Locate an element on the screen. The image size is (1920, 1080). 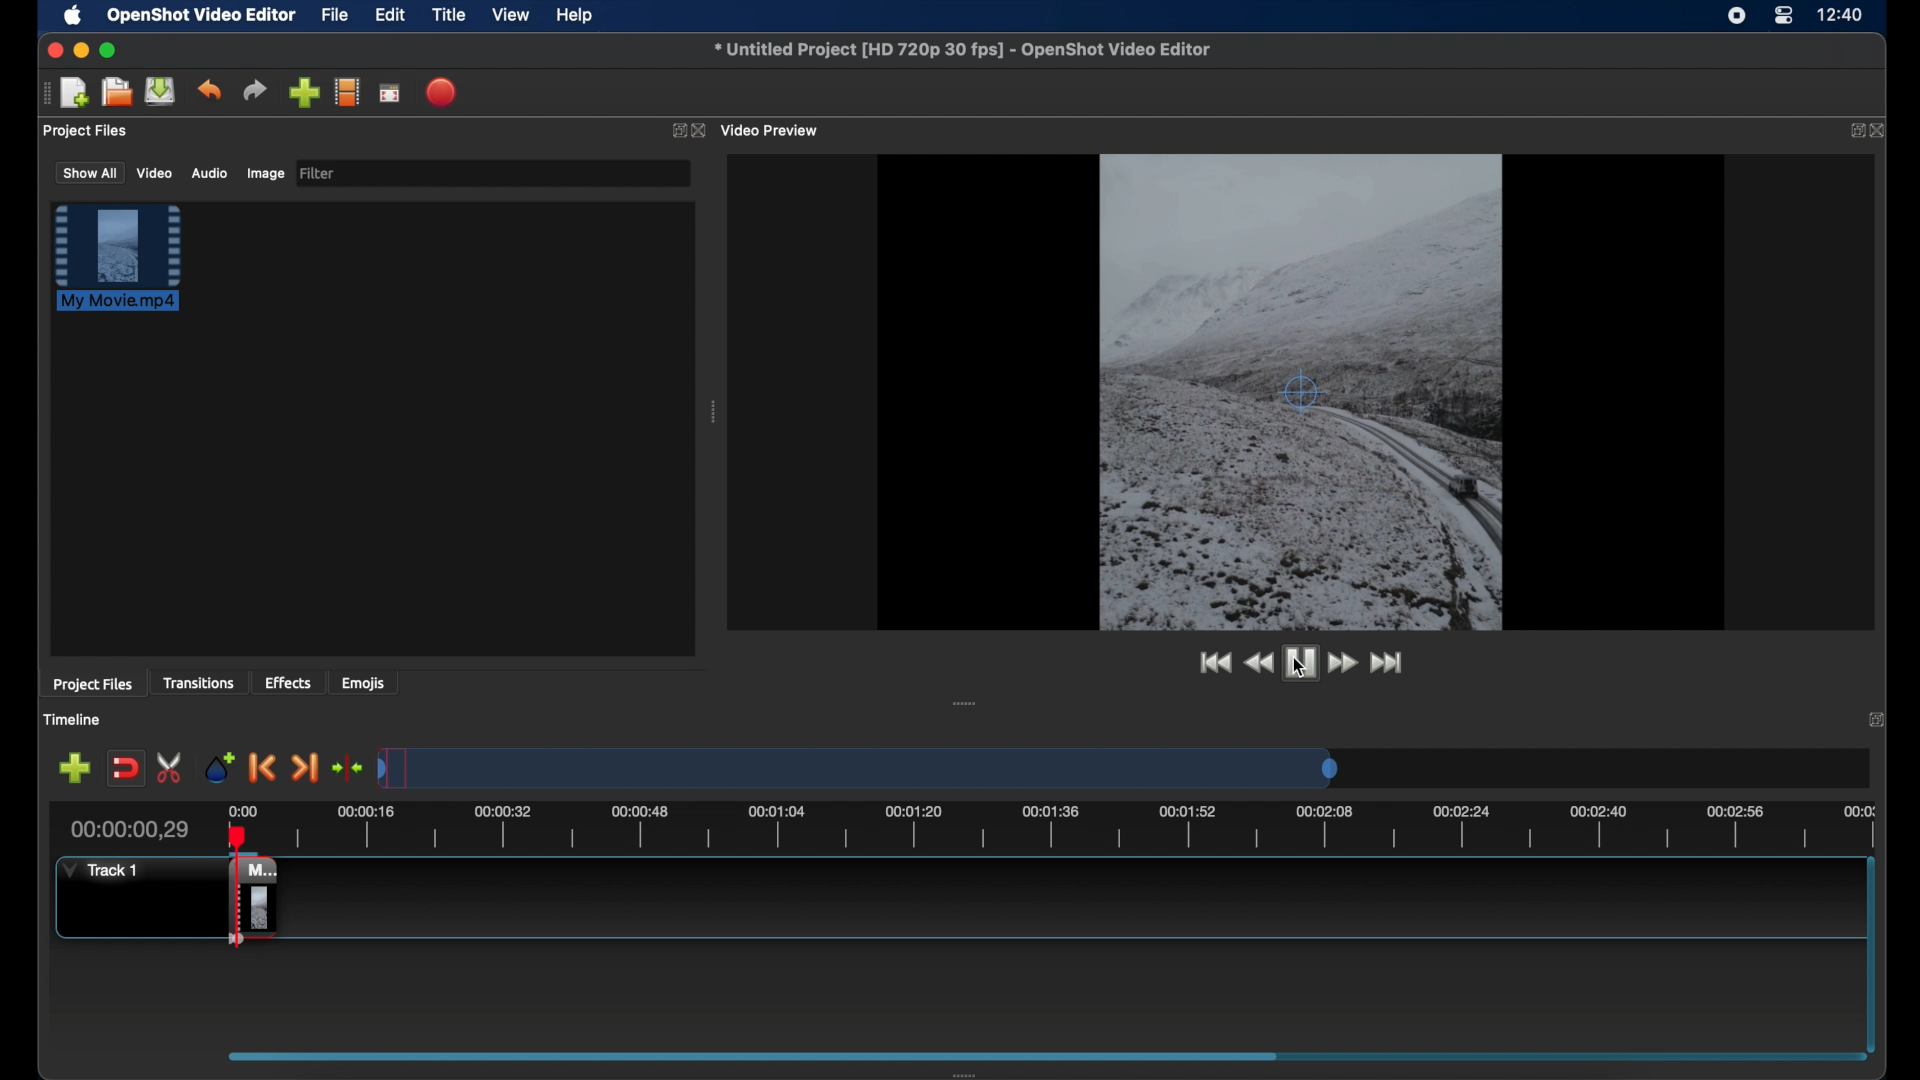
jump to start is located at coordinates (1389, 662).